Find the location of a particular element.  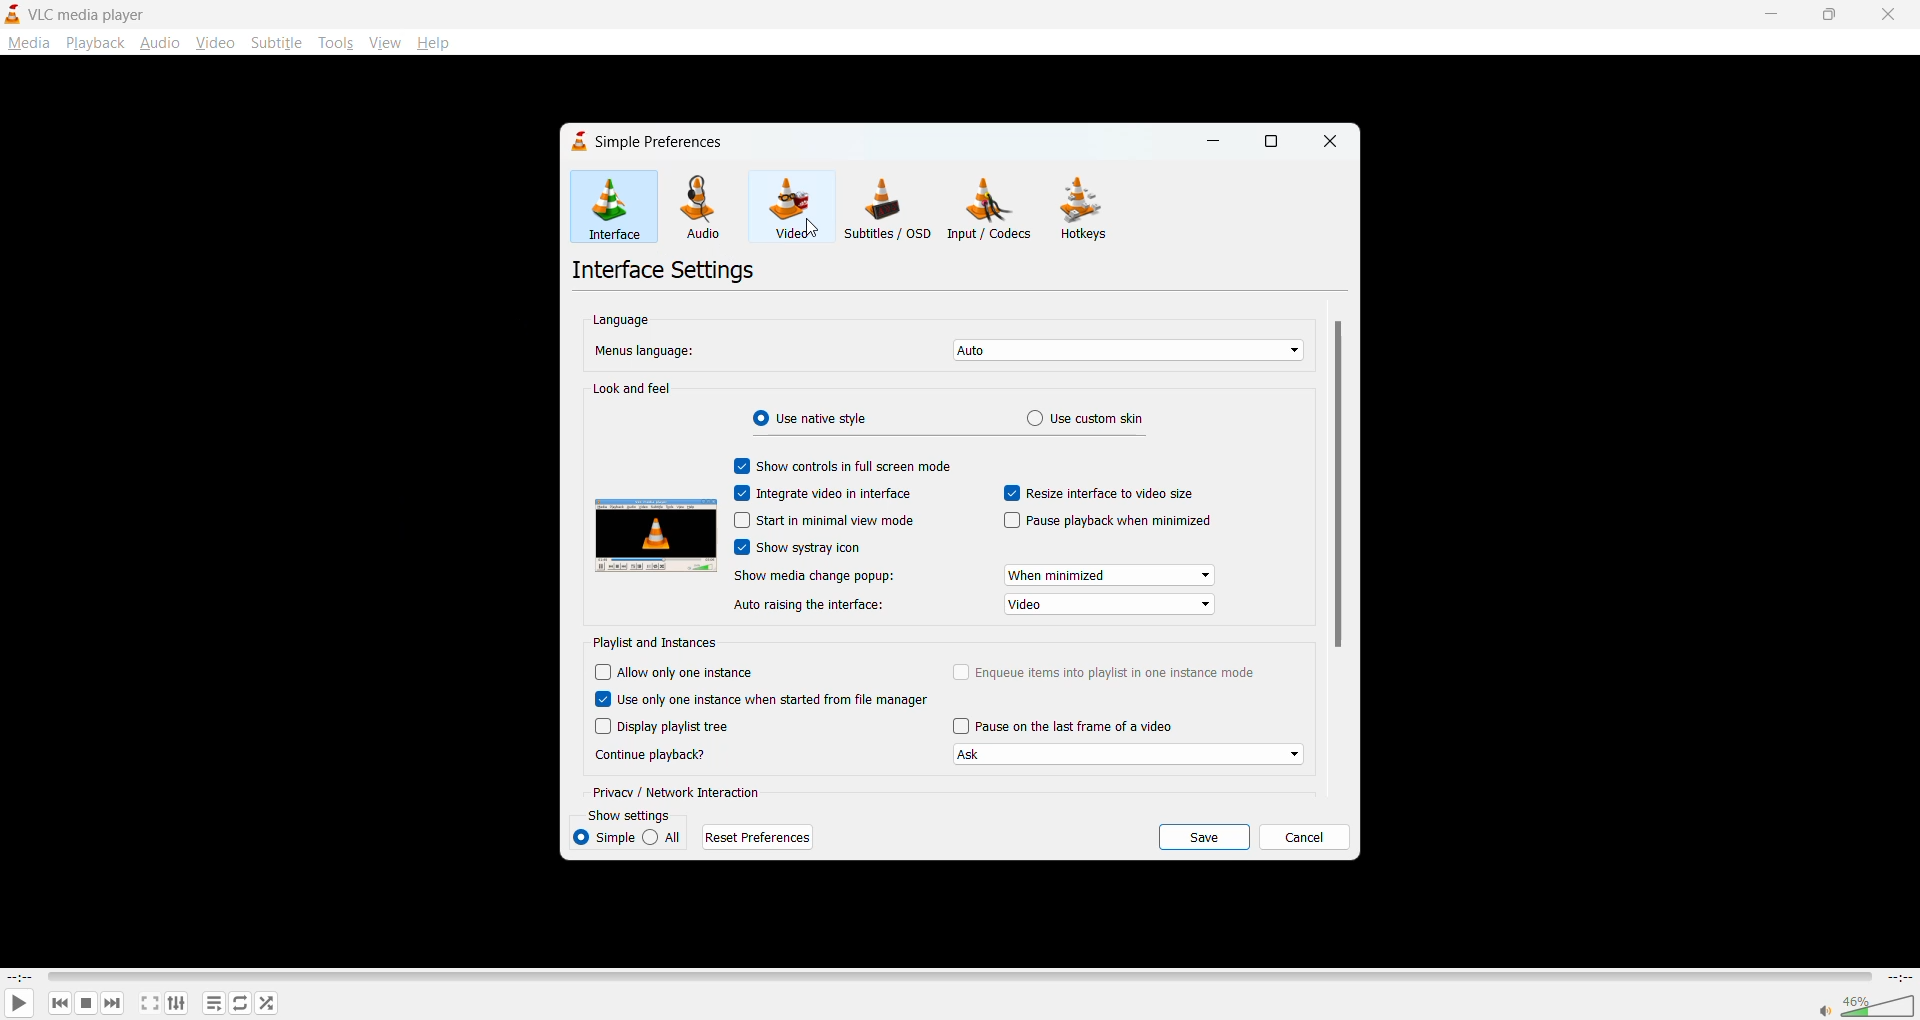

fullscreen is located at coordinates (148, 1002).